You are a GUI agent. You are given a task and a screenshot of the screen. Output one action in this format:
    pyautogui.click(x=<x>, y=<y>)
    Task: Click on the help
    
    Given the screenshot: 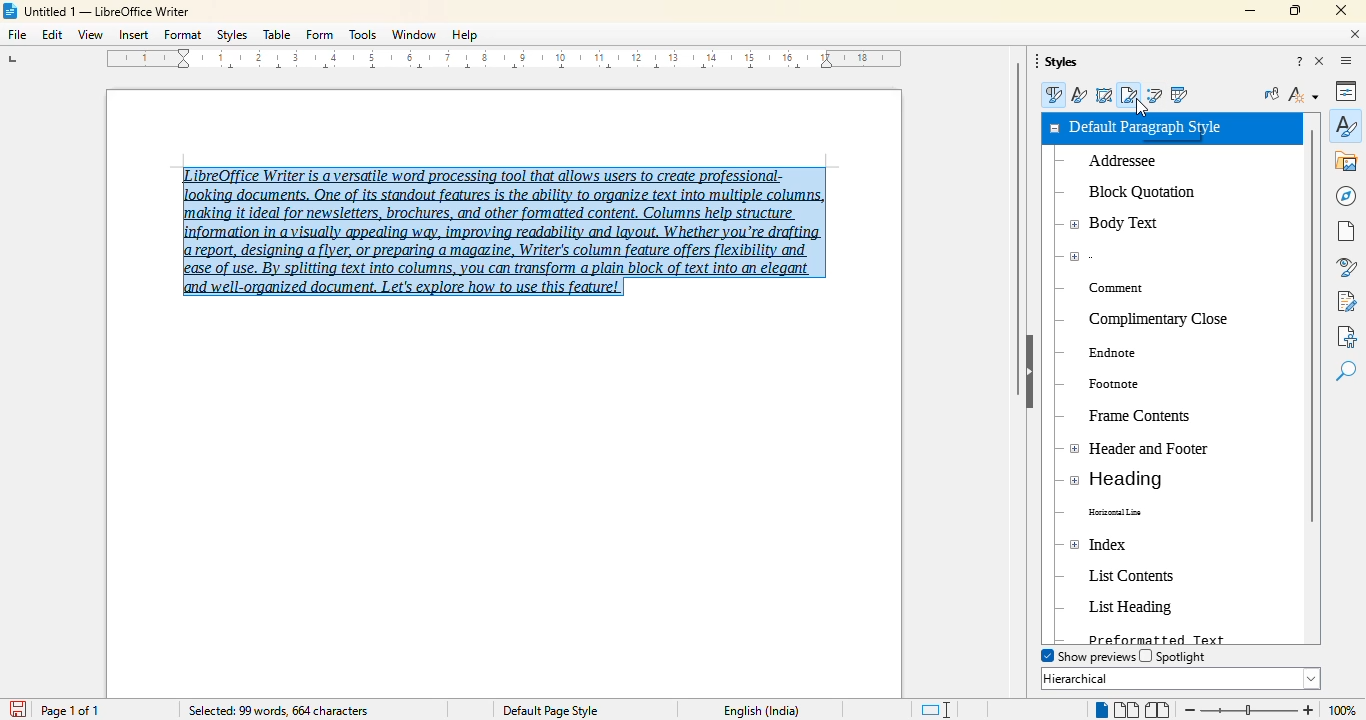 What is the action you would take?
    pyautogui.click(x=465, y=35)
    